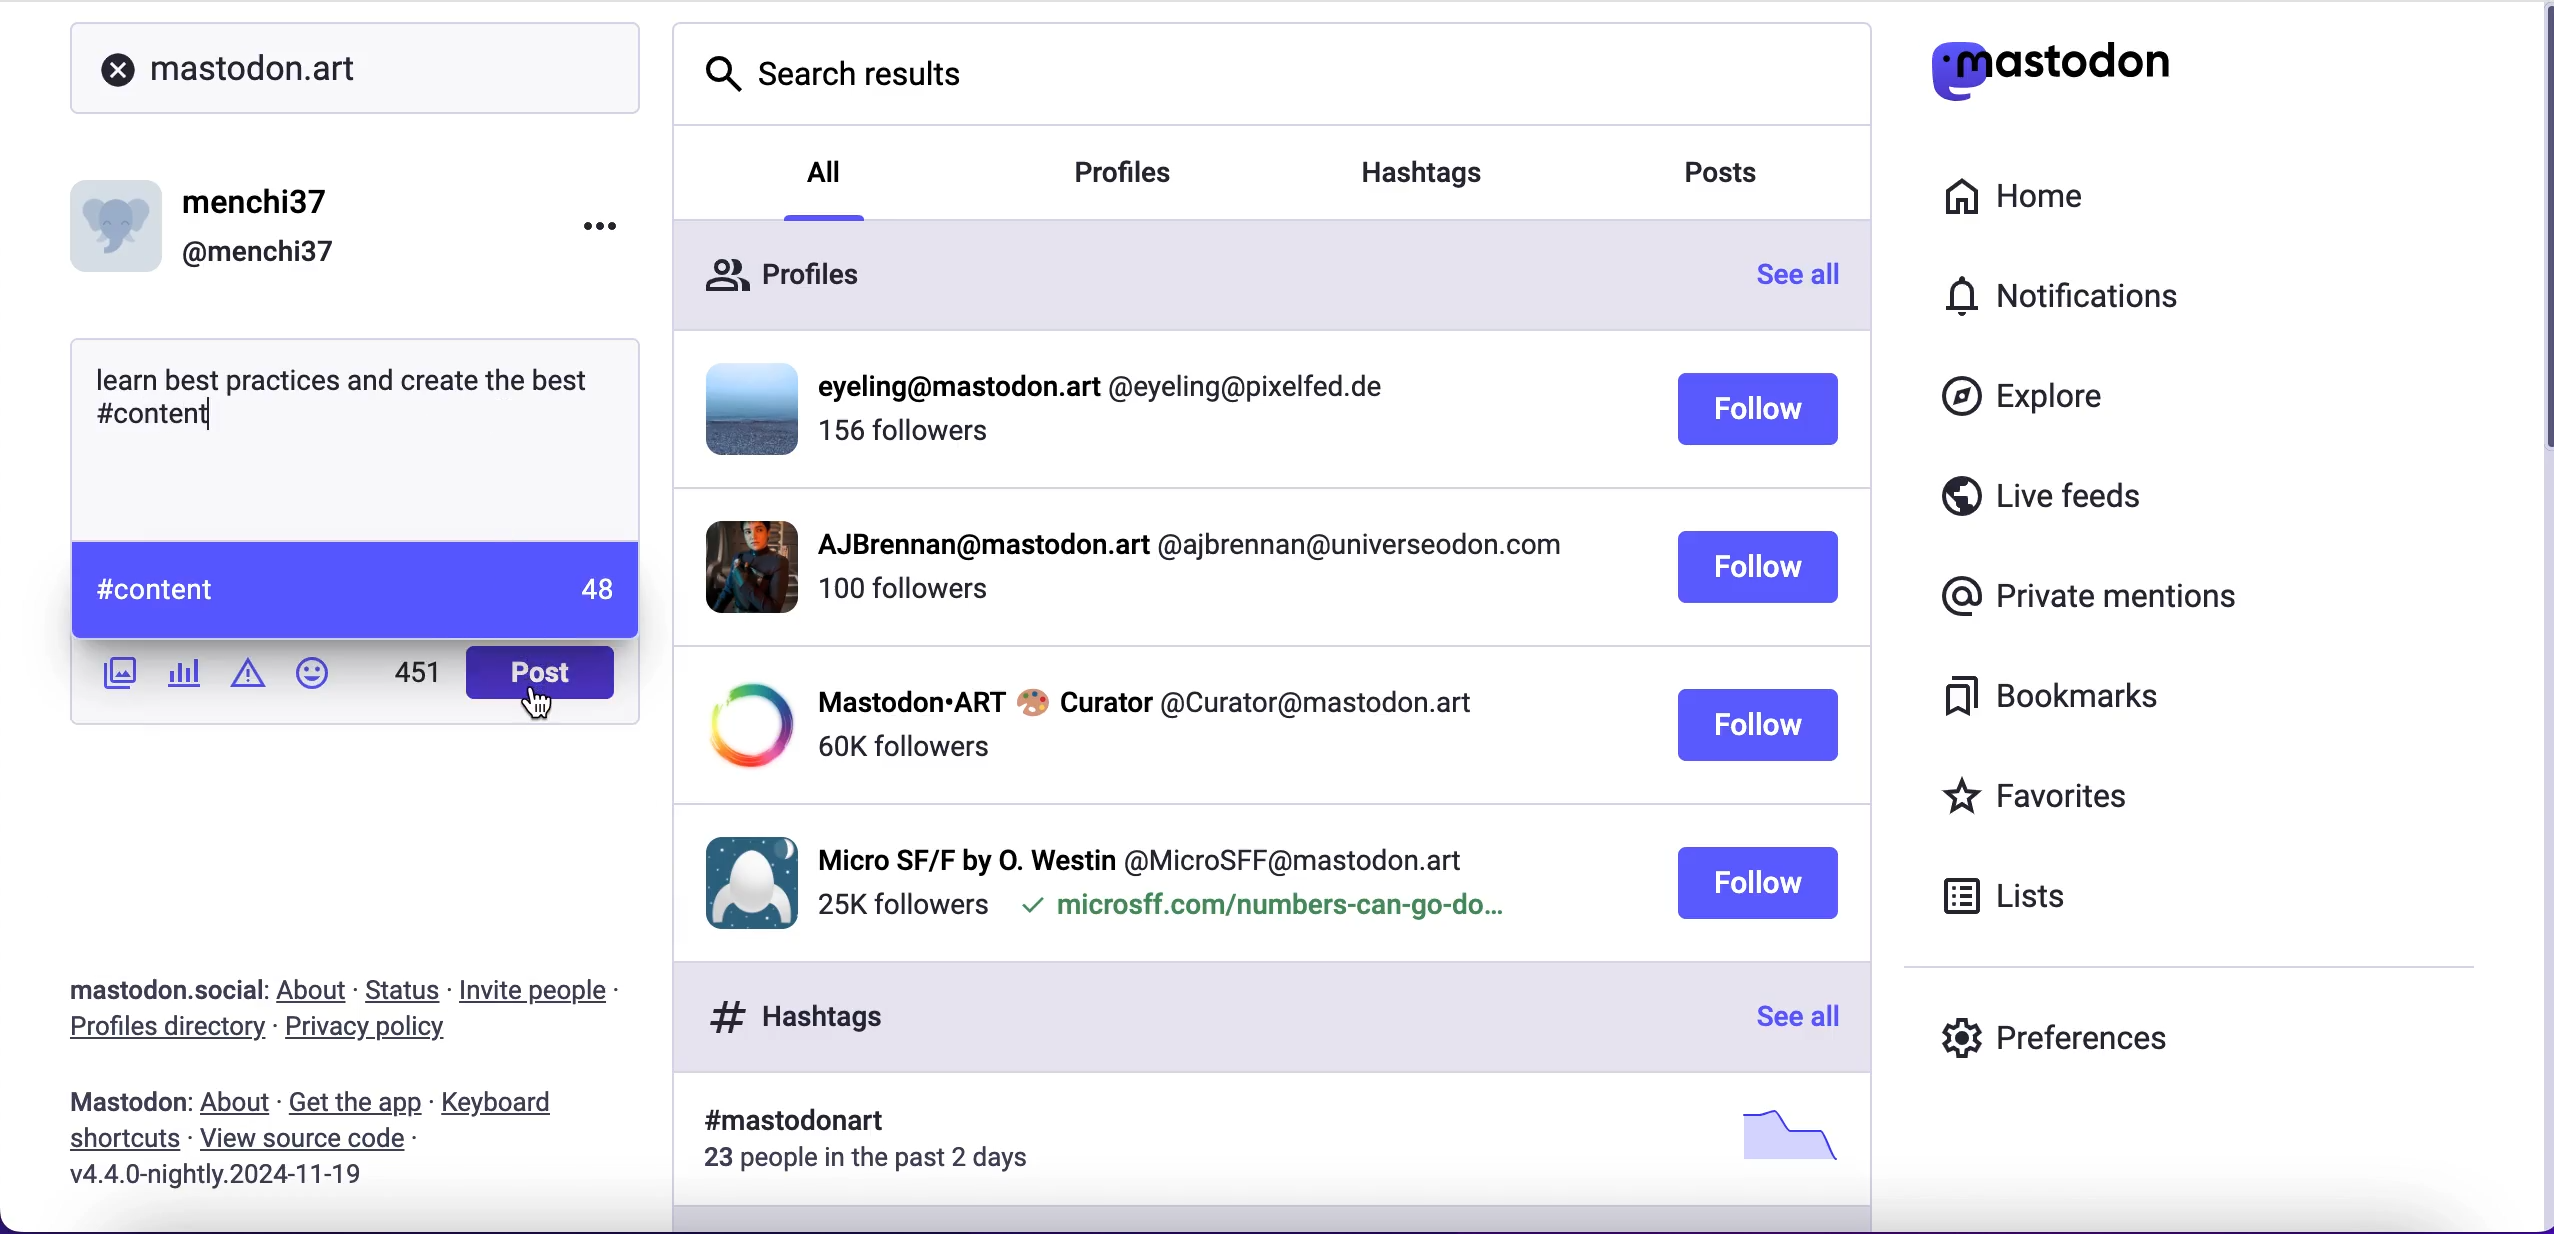  Describe the element at coordinates (833, 65) in the screenshot. I see `search results` at that location.